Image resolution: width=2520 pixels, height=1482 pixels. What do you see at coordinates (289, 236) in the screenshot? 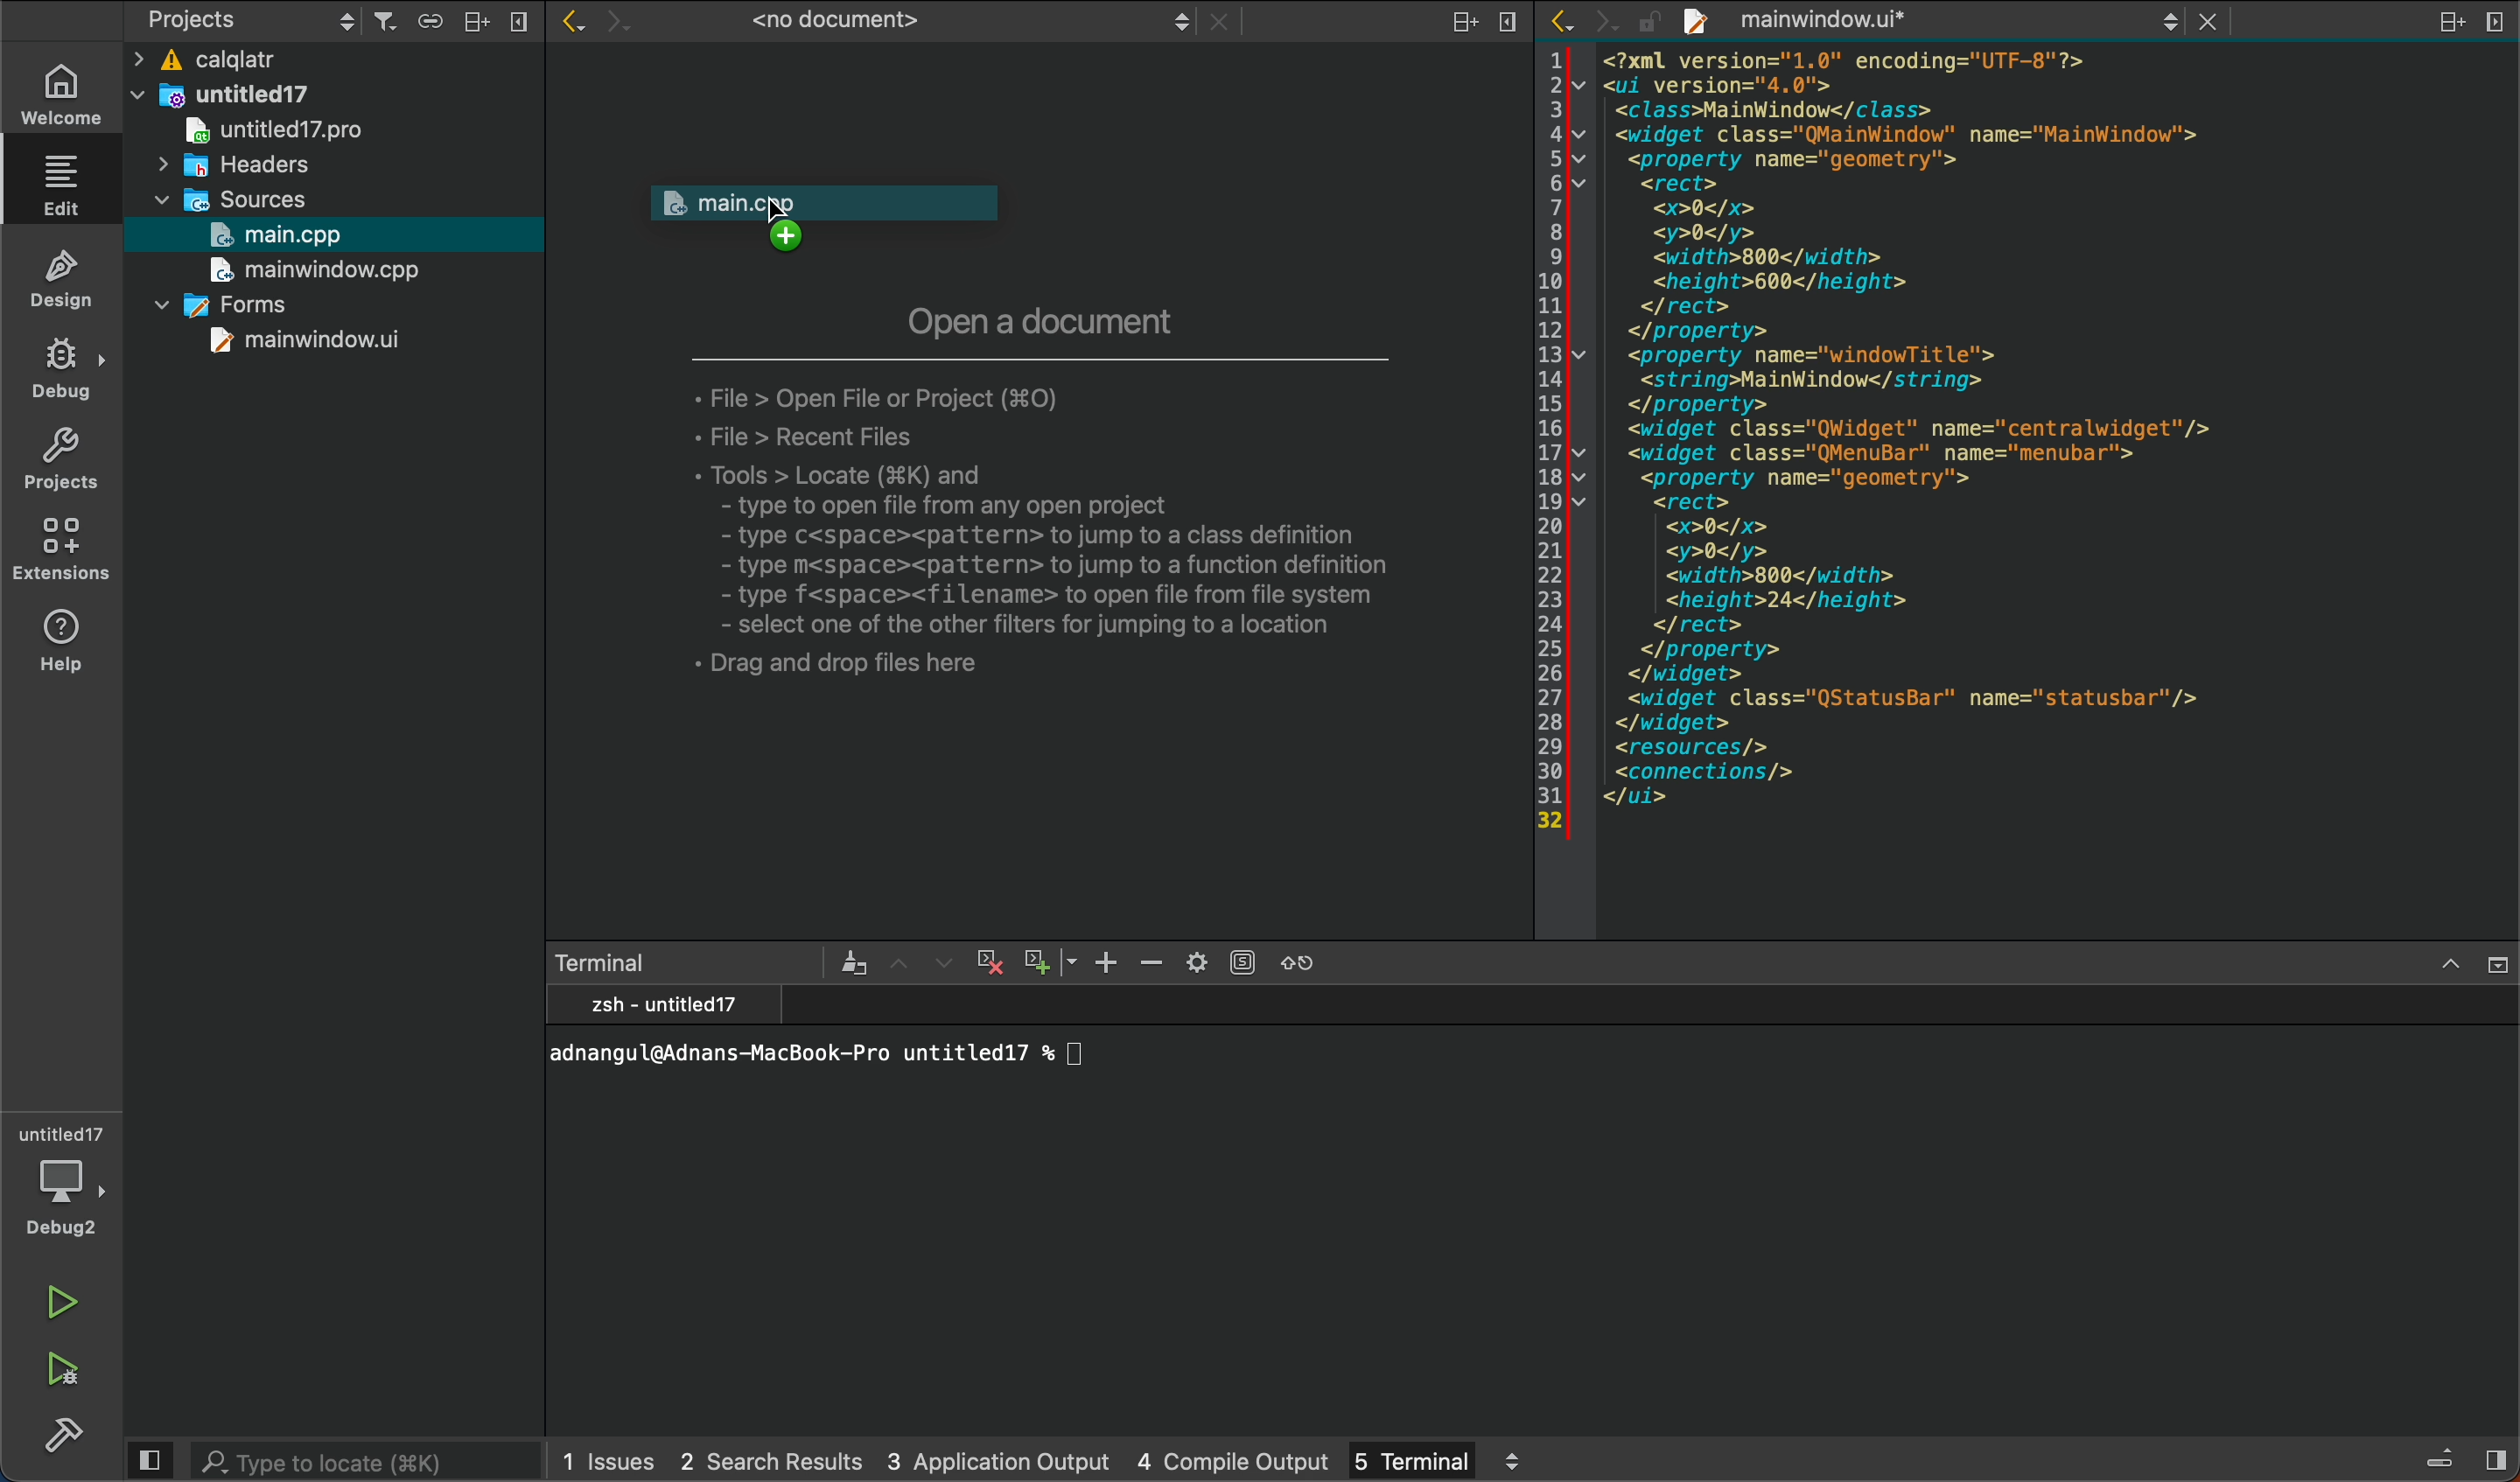
I see `main,cpp` at bounding box center [289, 236].